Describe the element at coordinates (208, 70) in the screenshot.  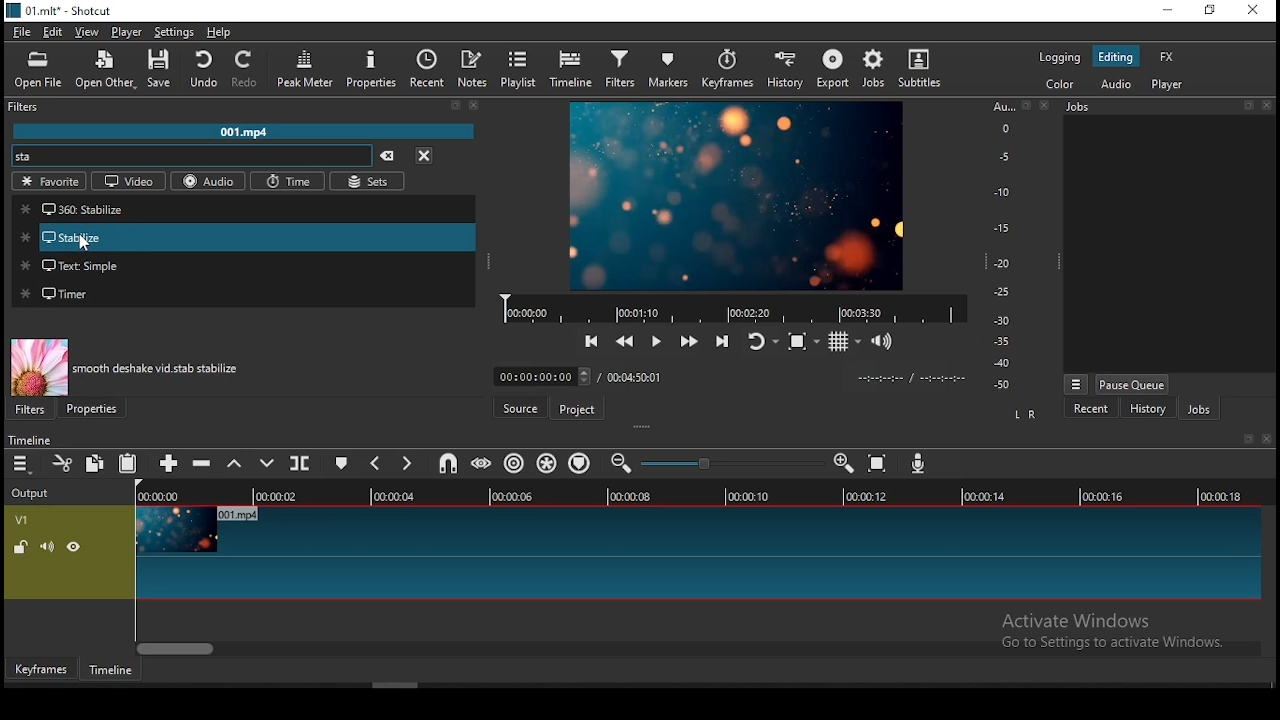
I see `undo` at that location.